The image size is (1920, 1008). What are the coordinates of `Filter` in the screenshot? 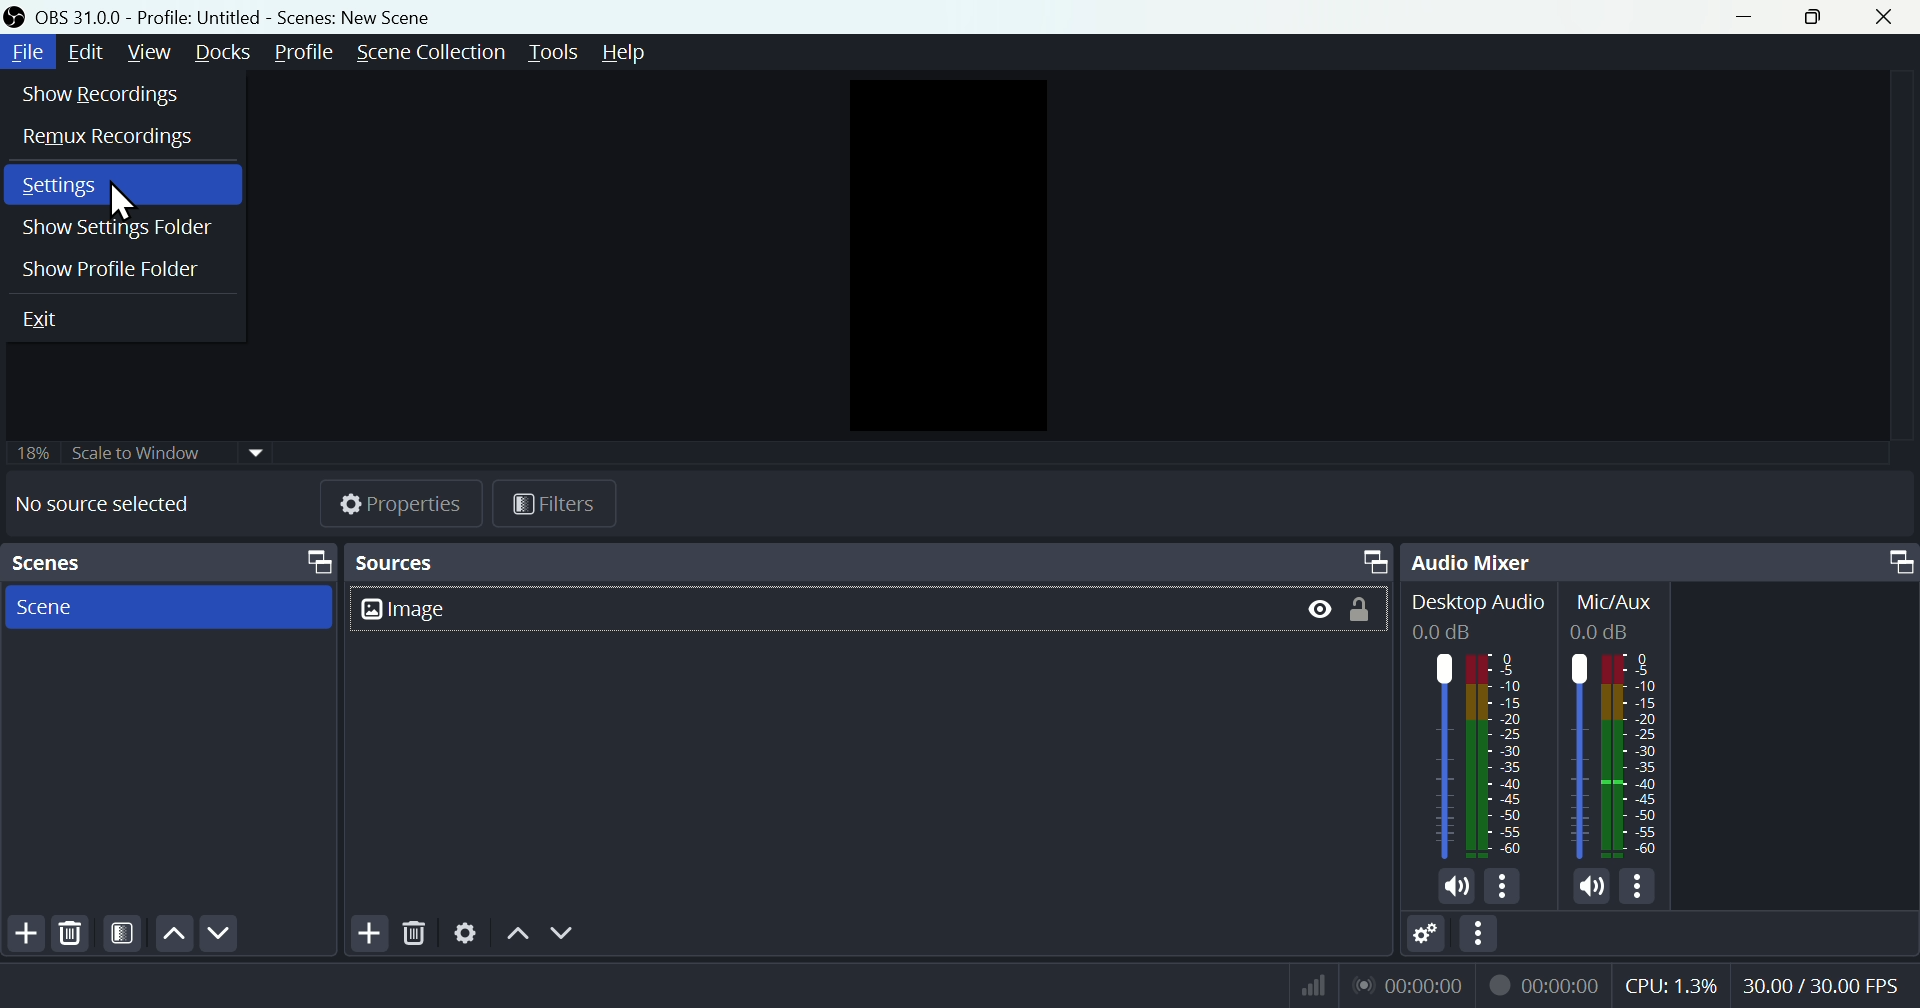 It's located at (123, 934).